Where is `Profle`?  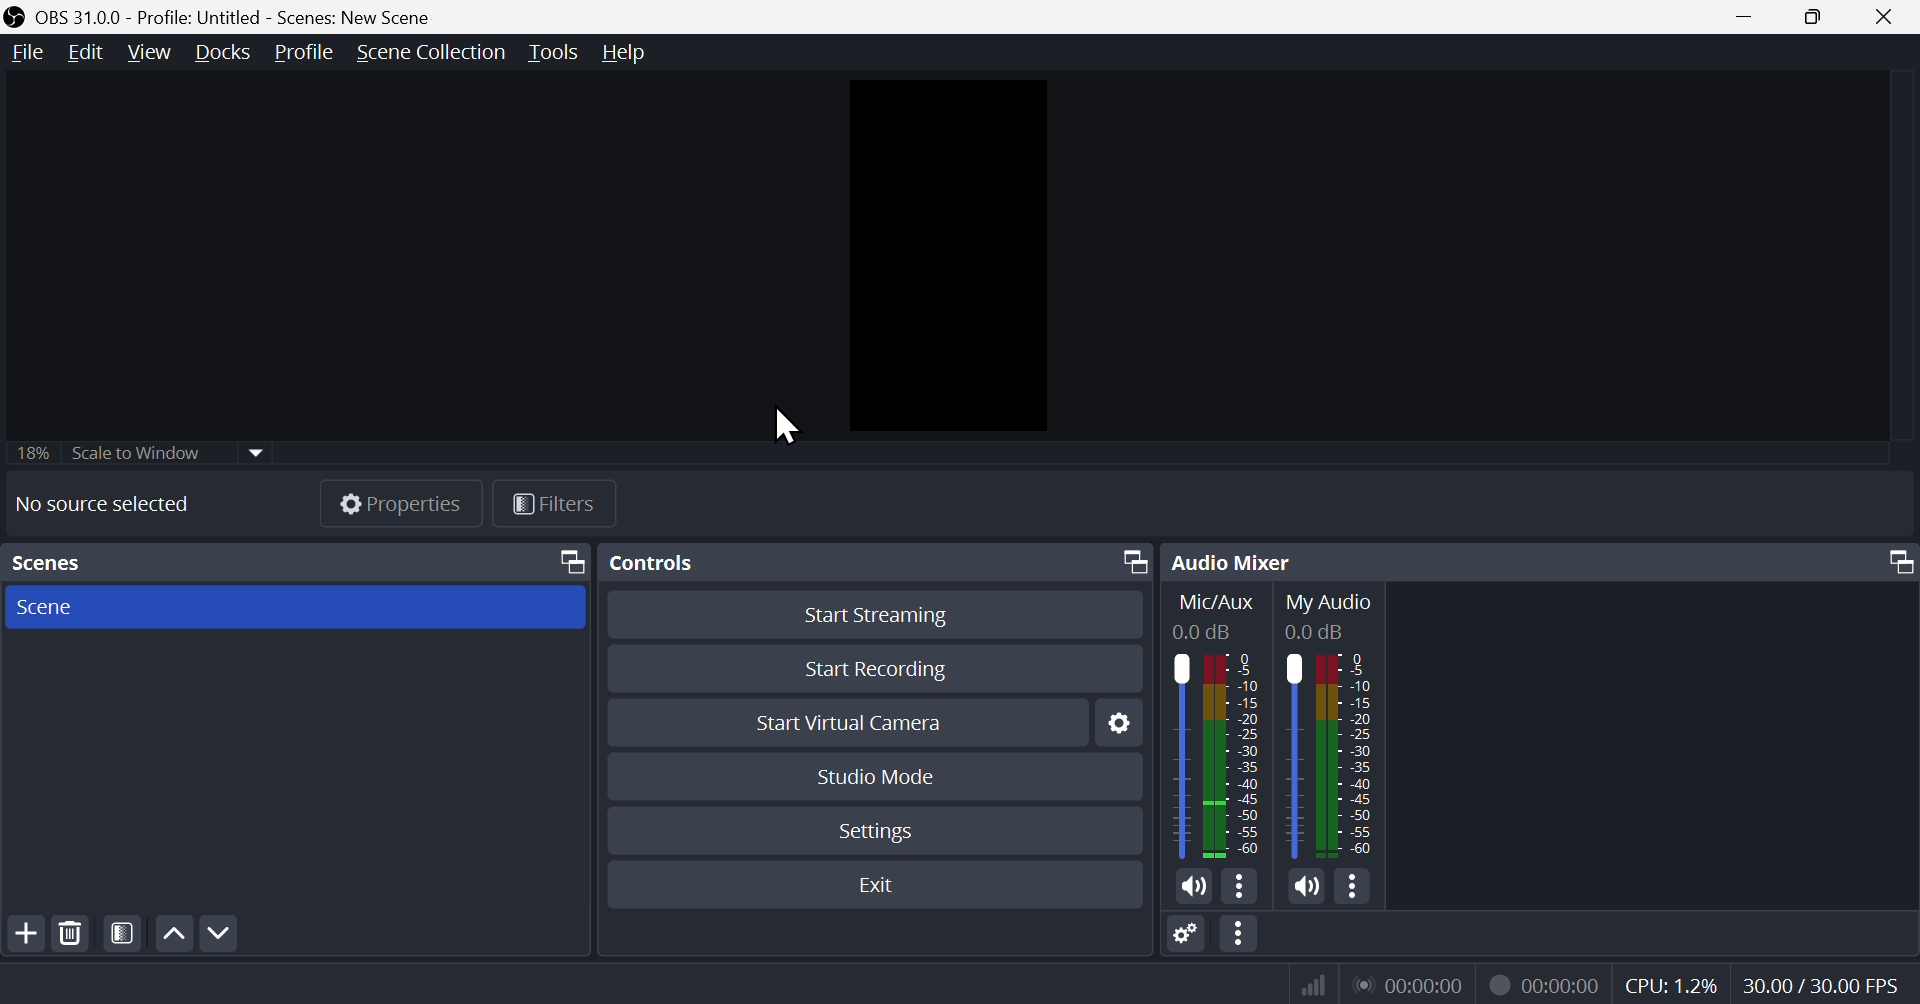 Profle is located at coordinates (303, 54).